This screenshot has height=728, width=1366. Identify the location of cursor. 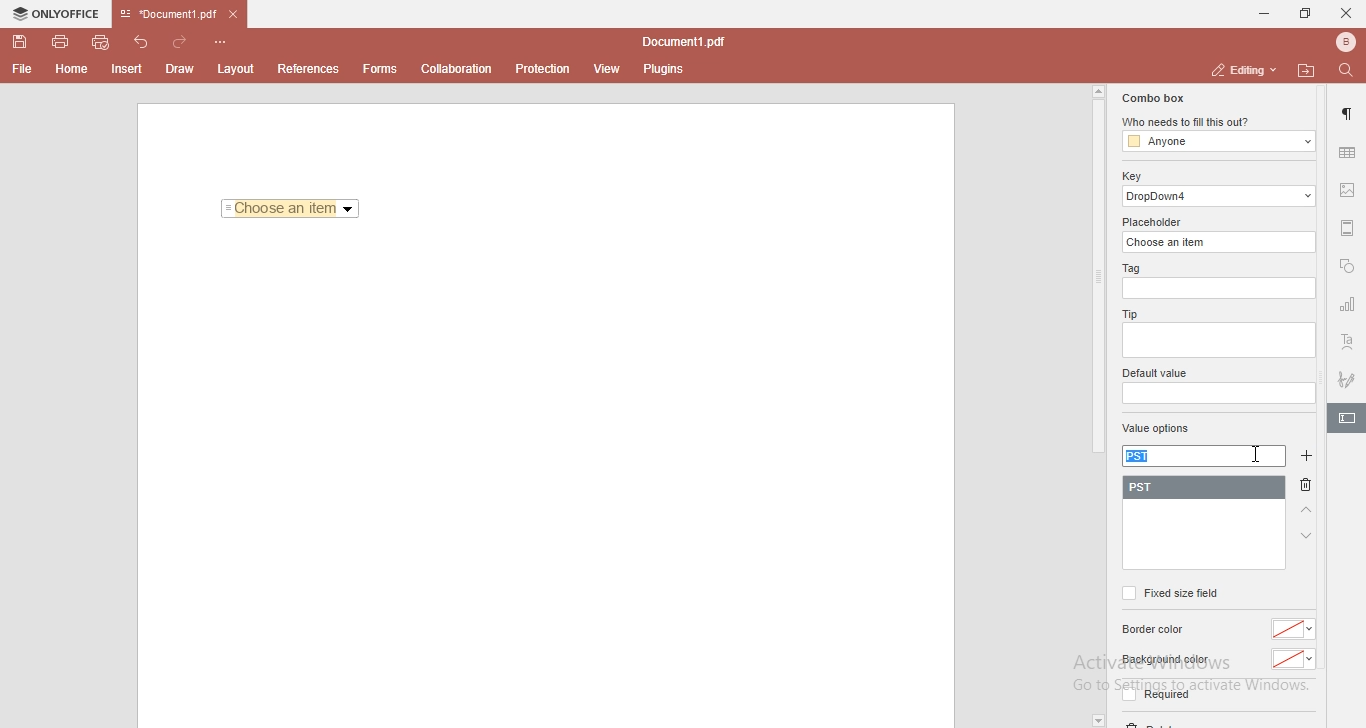
(1259, 454).